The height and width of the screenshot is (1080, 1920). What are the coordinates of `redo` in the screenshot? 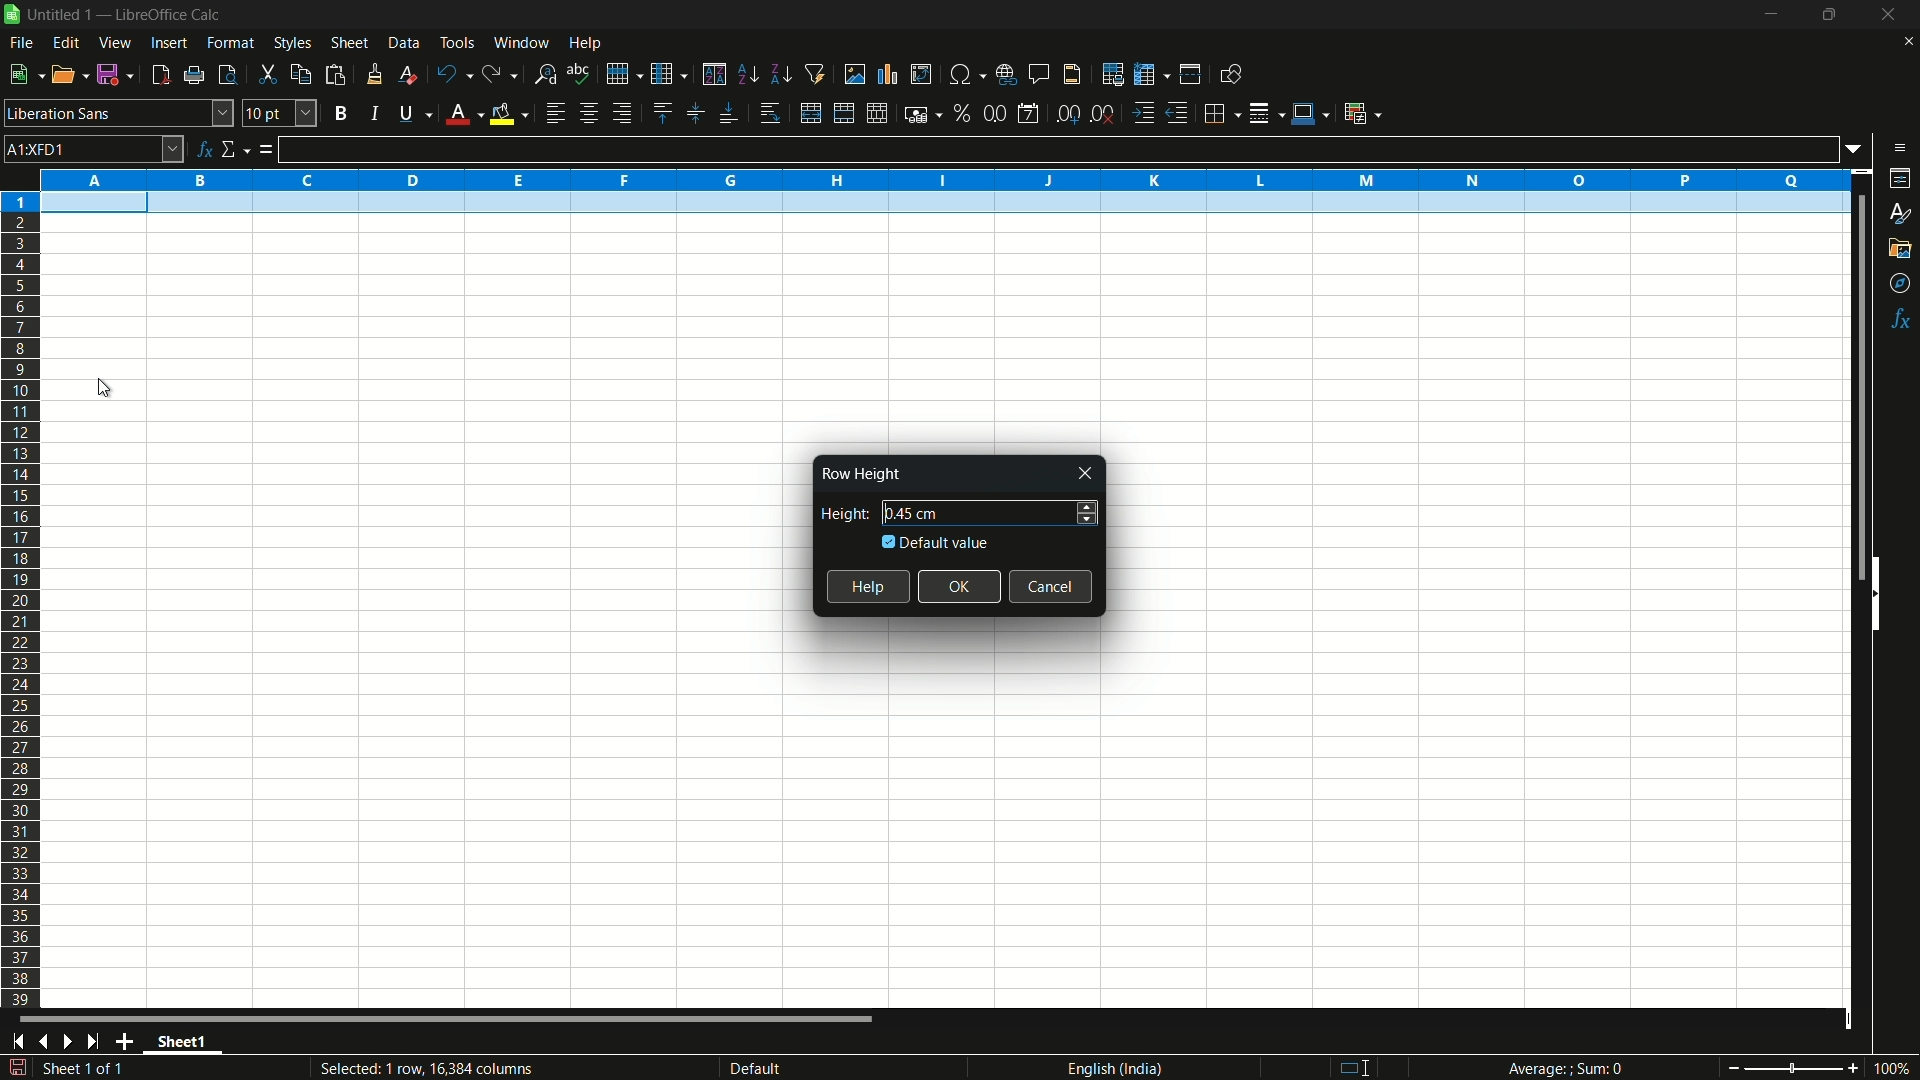 It's located at (501, 75).